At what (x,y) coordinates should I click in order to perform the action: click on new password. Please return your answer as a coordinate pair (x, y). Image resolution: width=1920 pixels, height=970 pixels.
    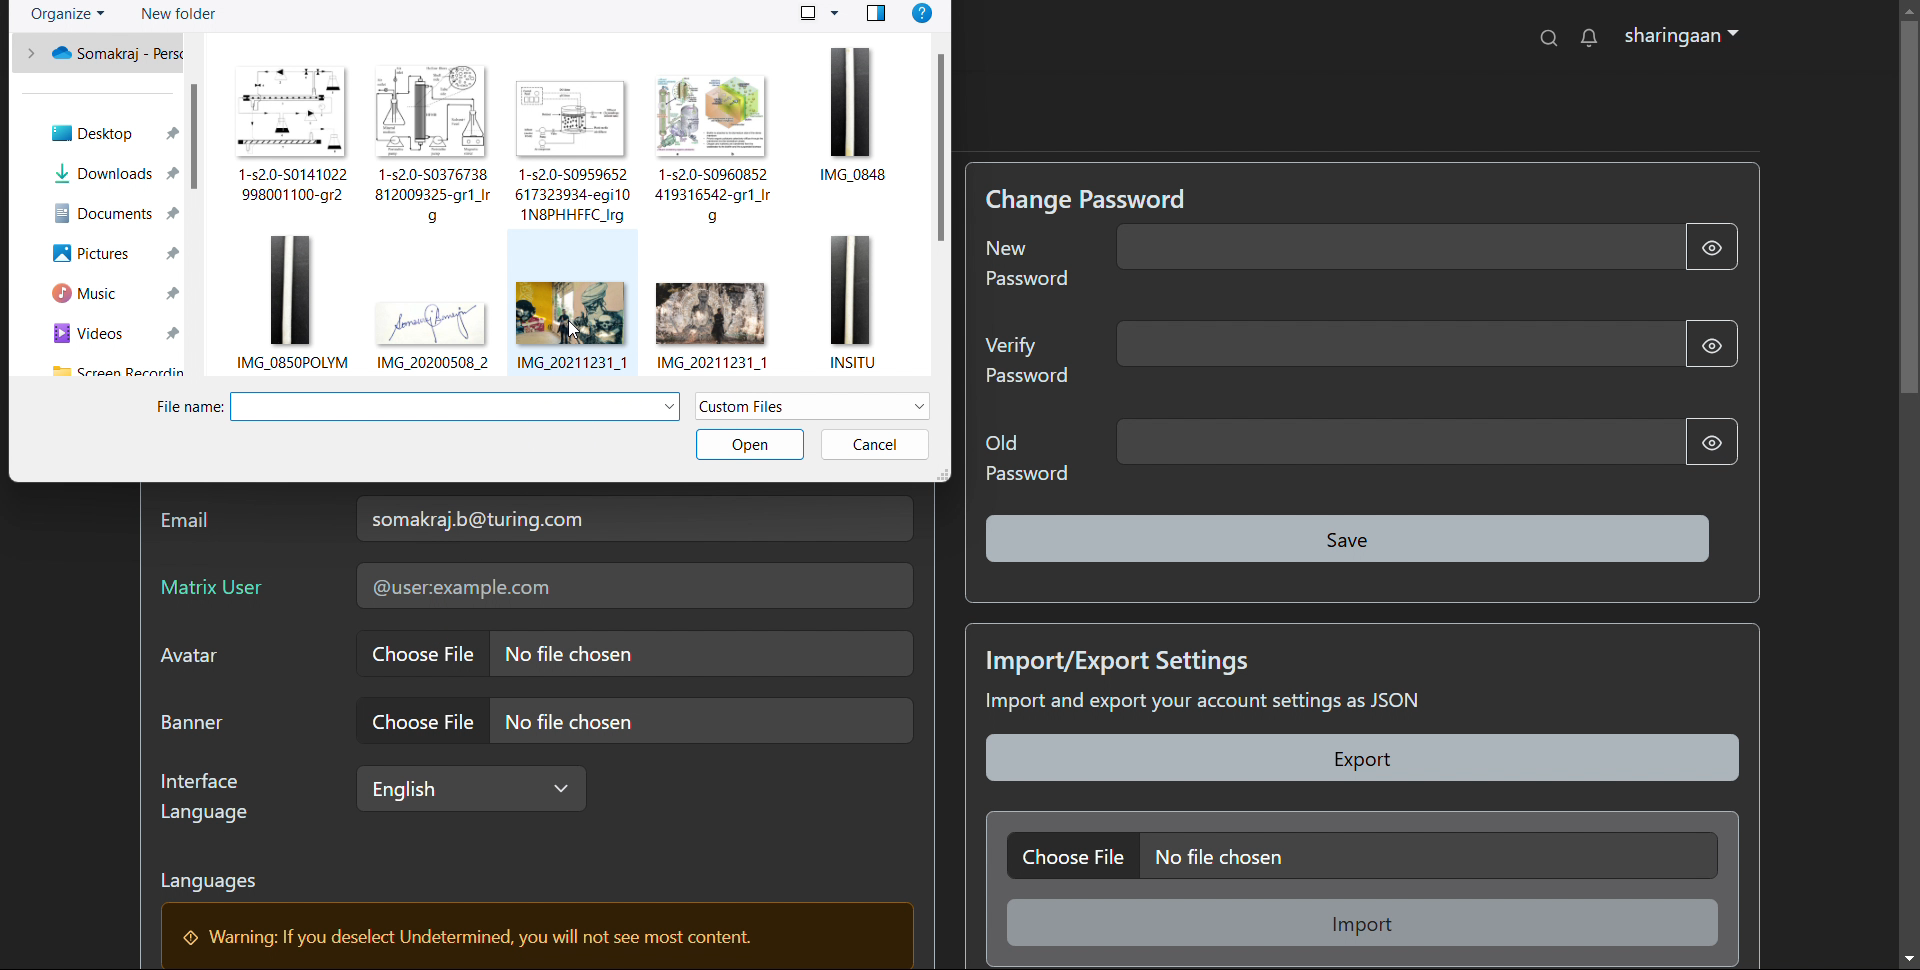
    Looking at the image, I should click on (1397, 247).